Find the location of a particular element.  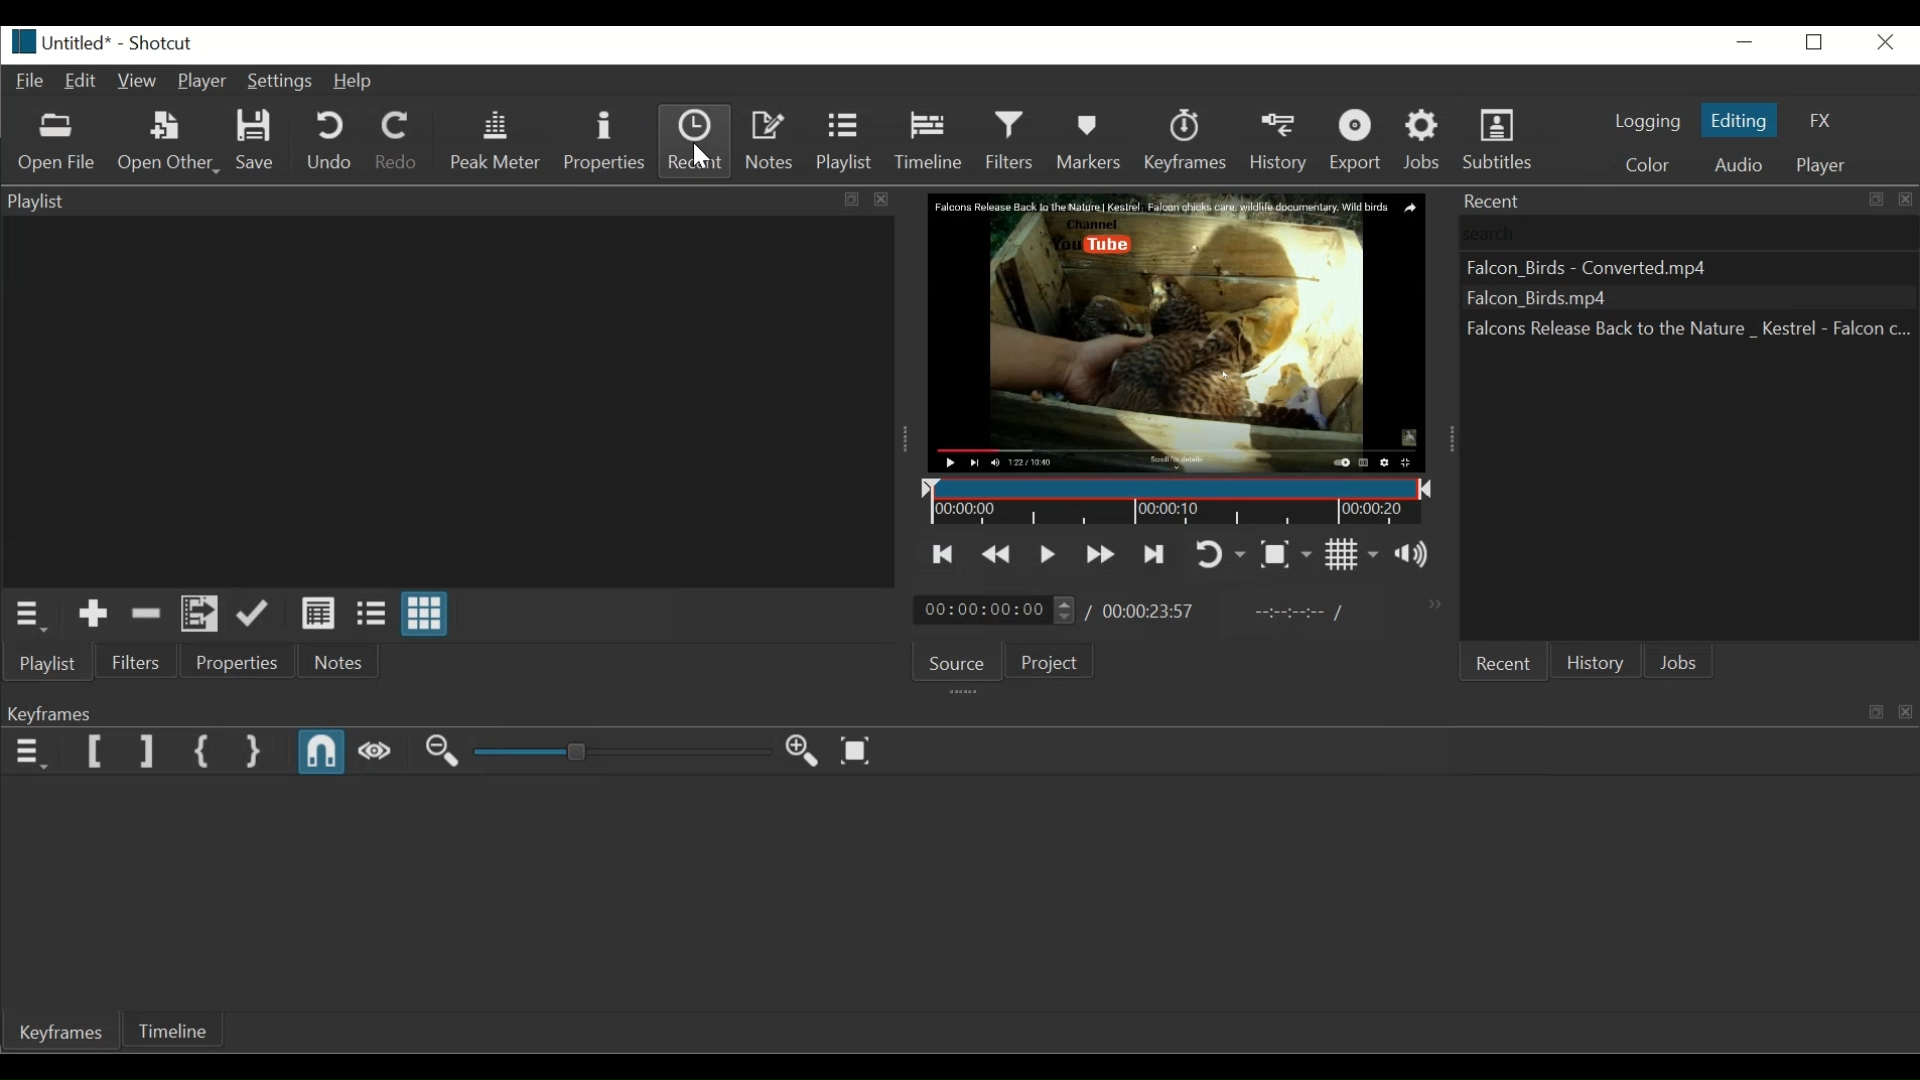

Redo is located at coordinates (397, 143).